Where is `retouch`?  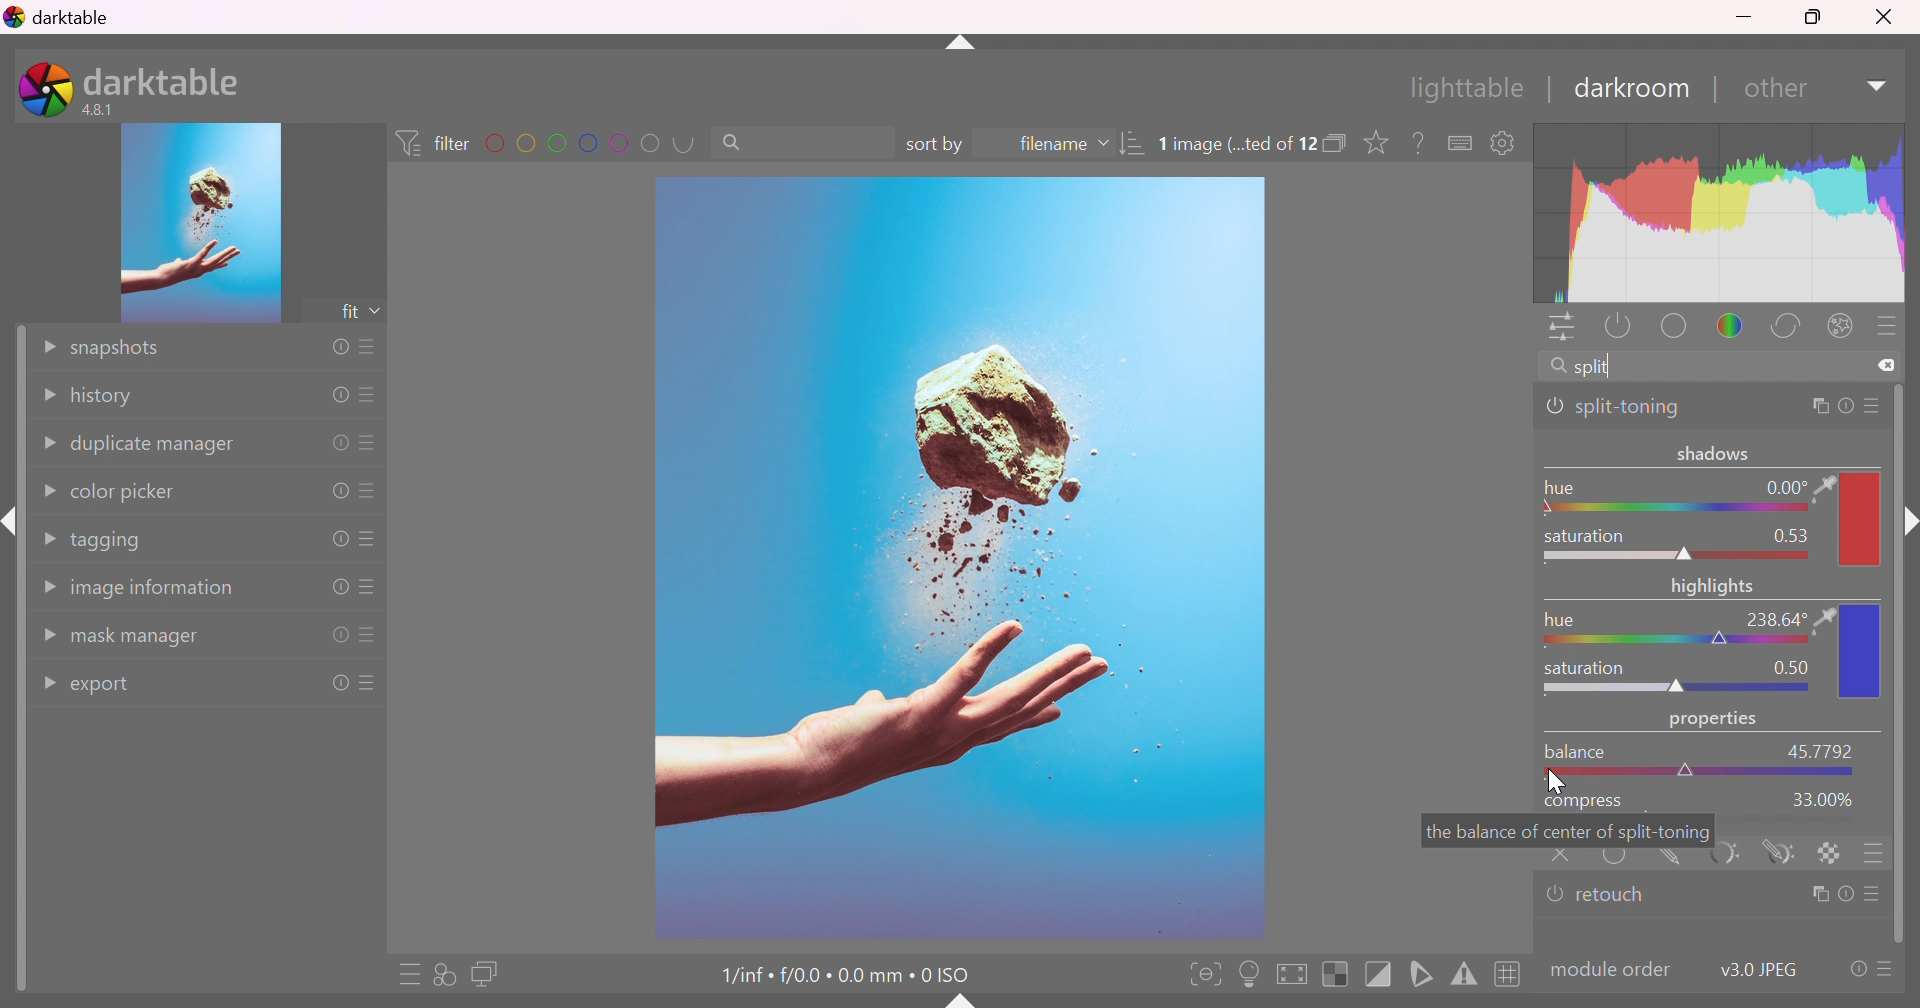
retouch is located at coordinates (1564, 857).